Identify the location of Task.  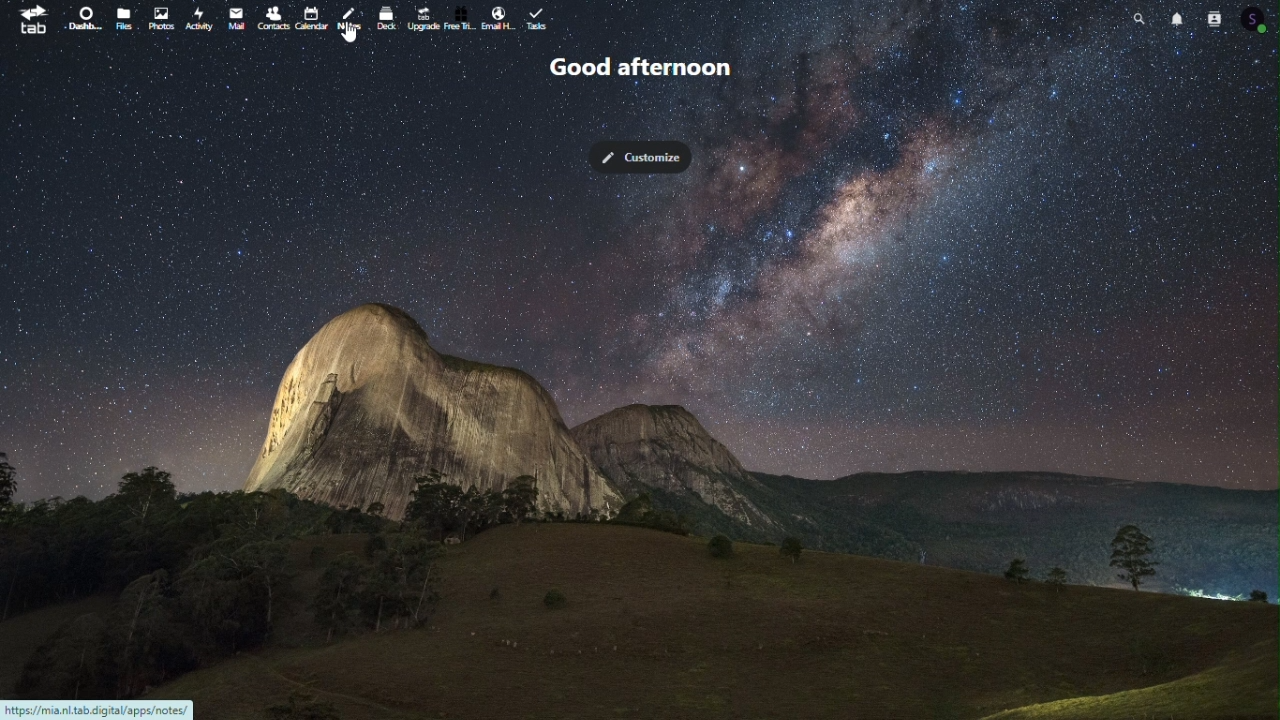
(541, 19).